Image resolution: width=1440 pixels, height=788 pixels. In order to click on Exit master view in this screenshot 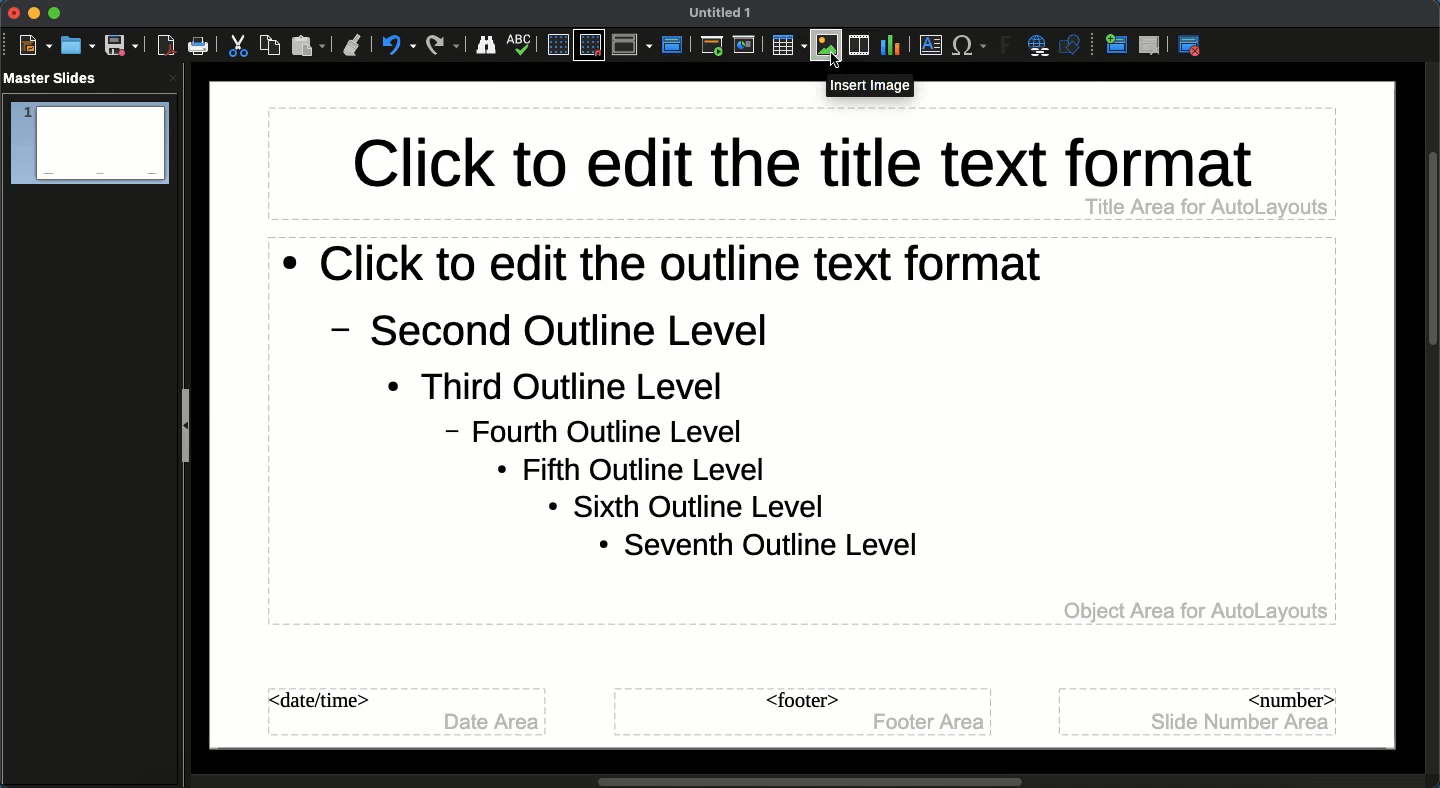, I will do `click(1189, 47)`.